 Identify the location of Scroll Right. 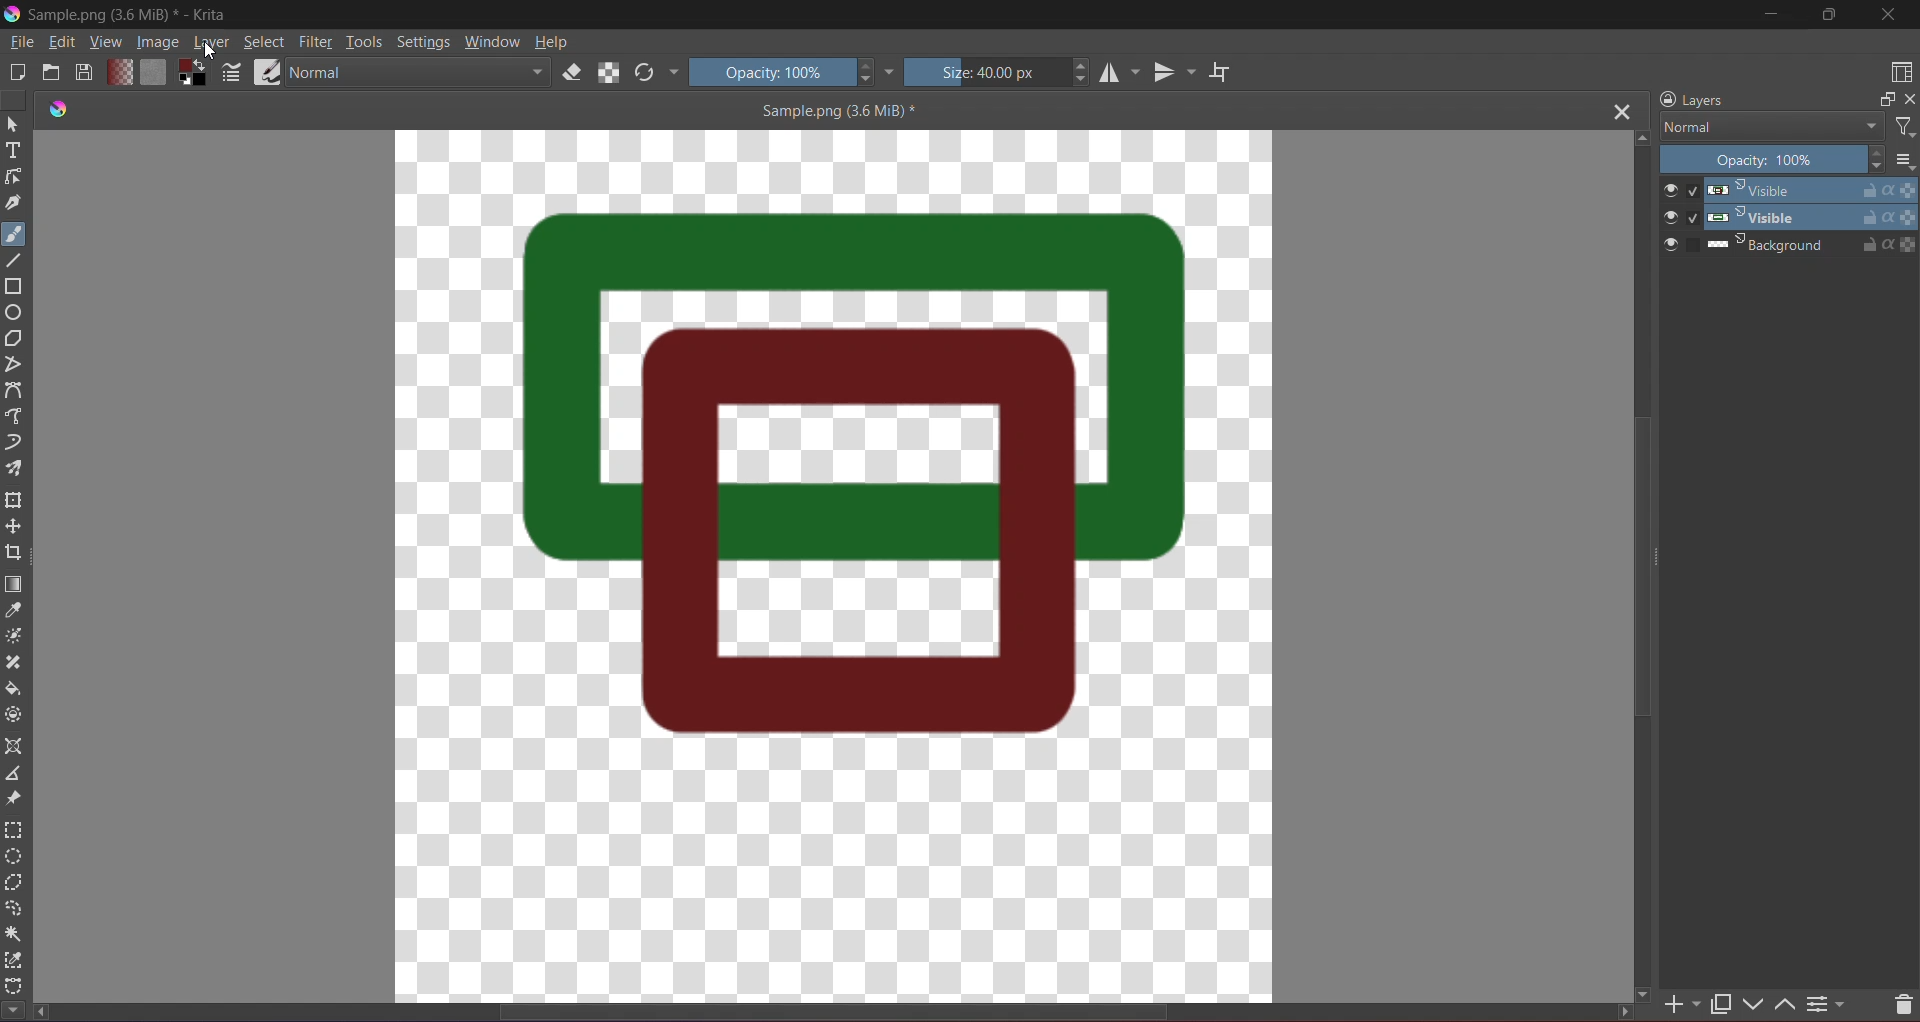
(1649, 991).